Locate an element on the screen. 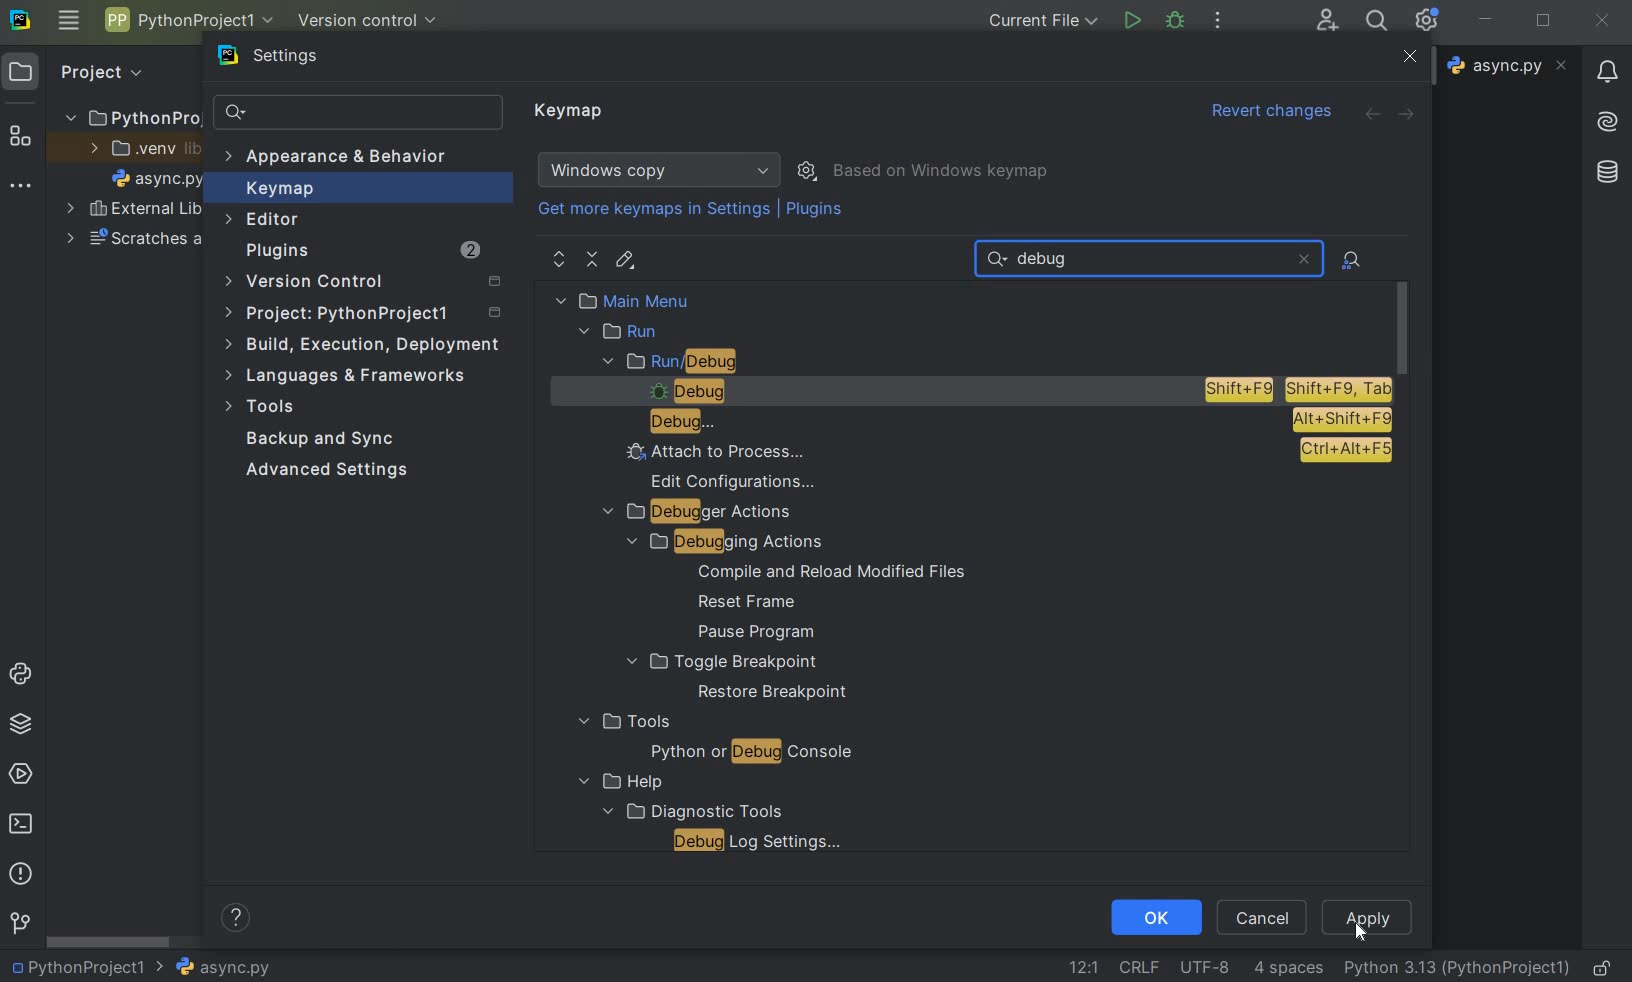 This screenshot has width=1632, height=982. cursor is located at coordinates (1357, 930).